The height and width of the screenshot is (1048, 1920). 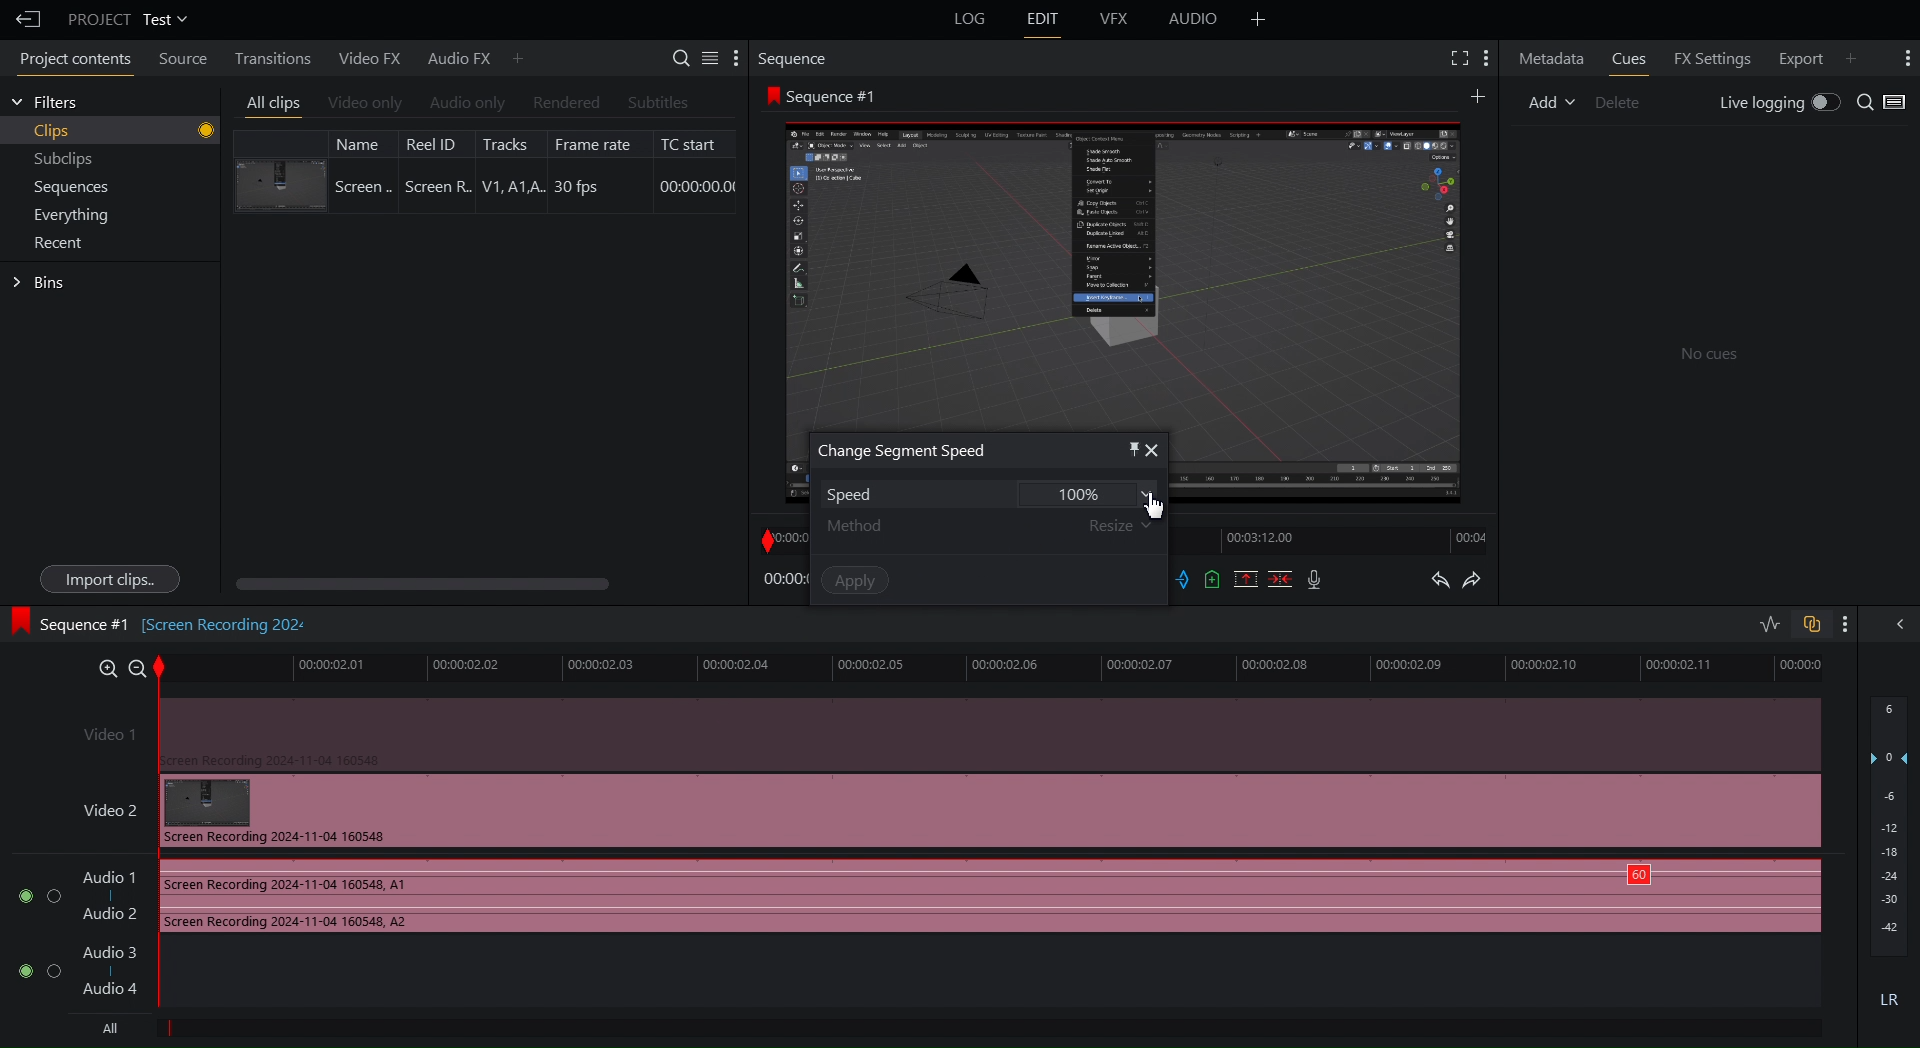 What do you see at coordinates (23, 19) in the screenshot?
I see `Back` at bounding box center [23, 19].